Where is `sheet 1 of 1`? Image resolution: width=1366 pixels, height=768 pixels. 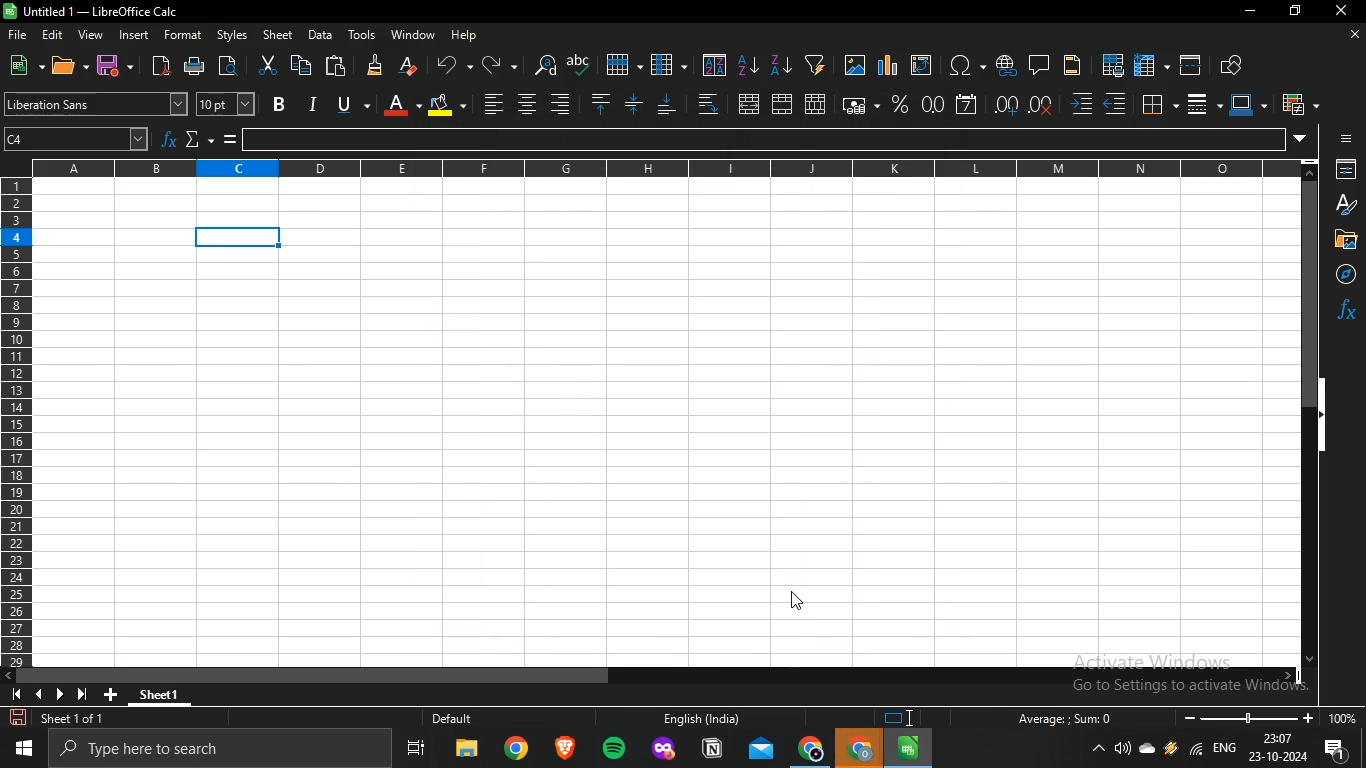
sheet 1 of 1 is located at coordinates (61, 719).